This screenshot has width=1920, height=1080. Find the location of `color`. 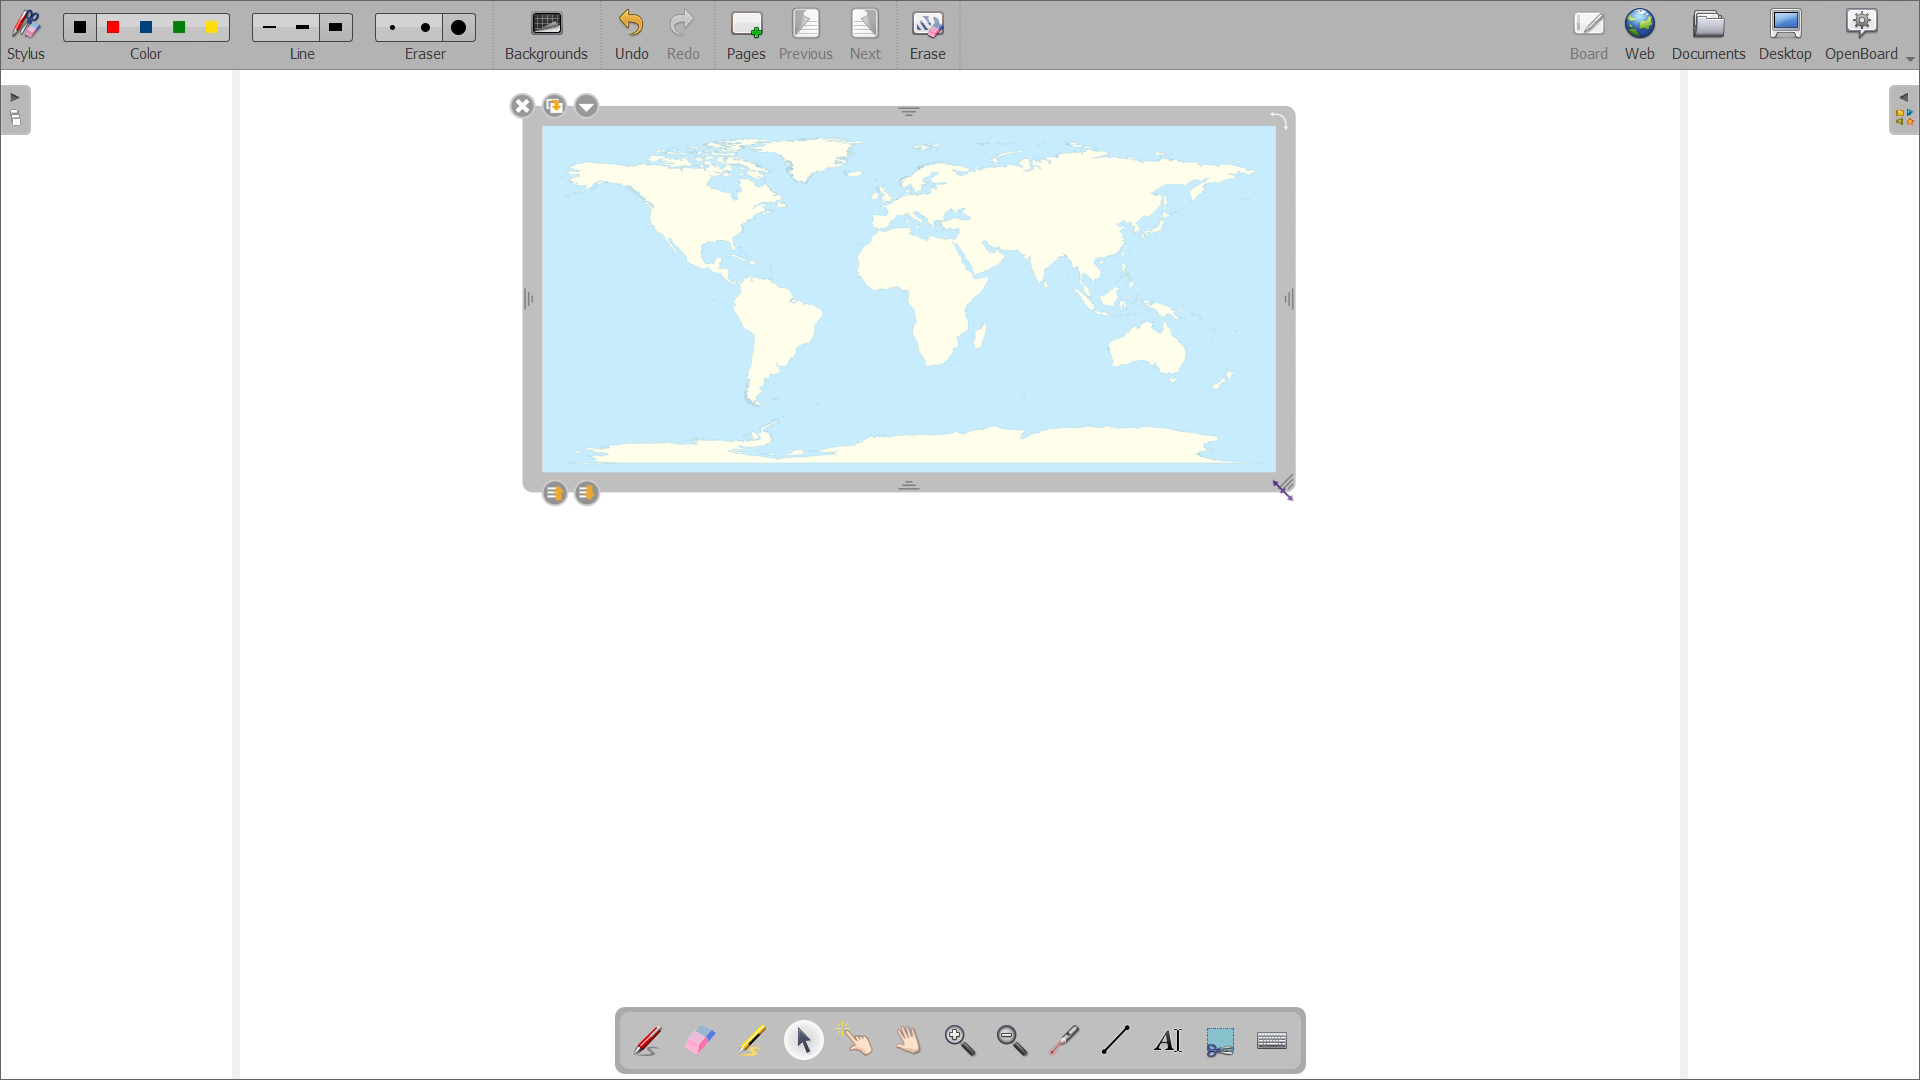

color is located at coordinates (150, 54).